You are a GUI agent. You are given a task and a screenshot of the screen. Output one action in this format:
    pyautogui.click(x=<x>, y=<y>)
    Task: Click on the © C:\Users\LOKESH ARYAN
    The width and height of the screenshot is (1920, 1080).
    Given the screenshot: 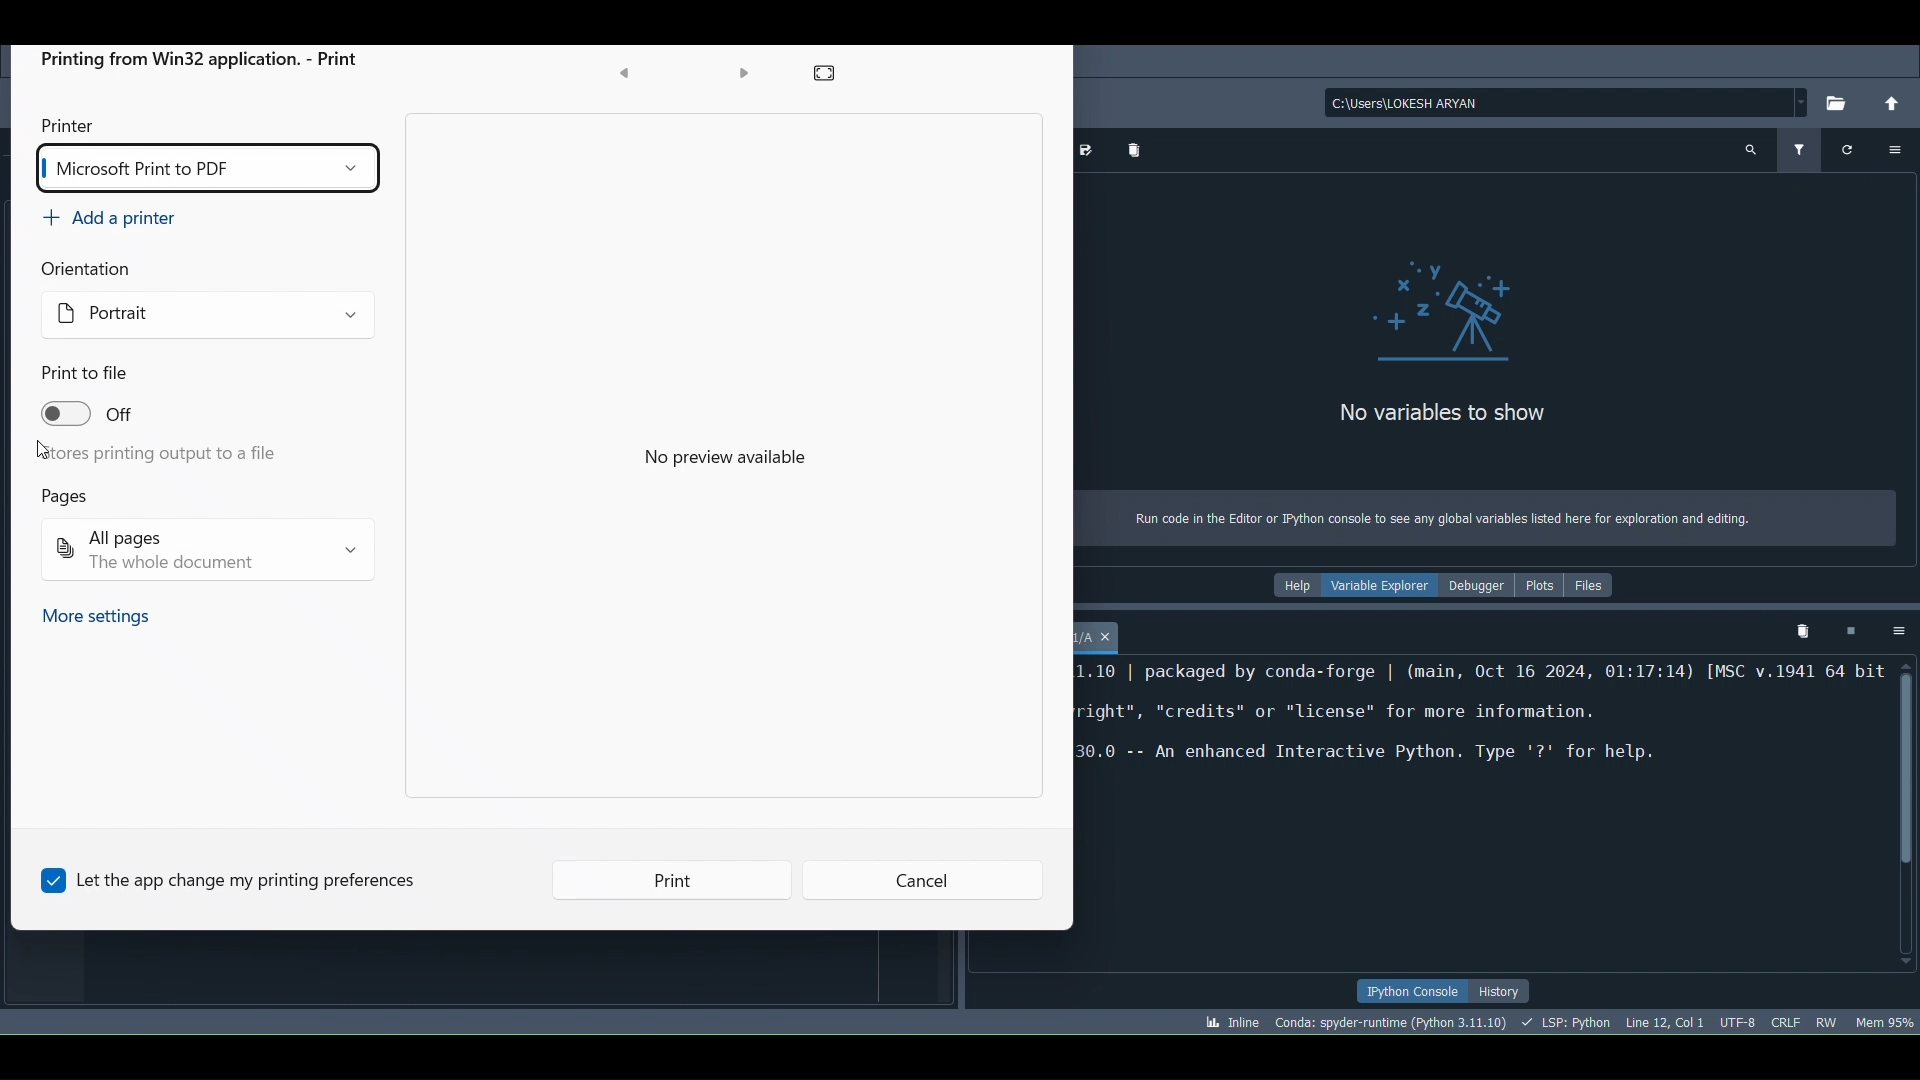 What is the action you would take?
    pyautogui.click(x=1551, y=103)
    